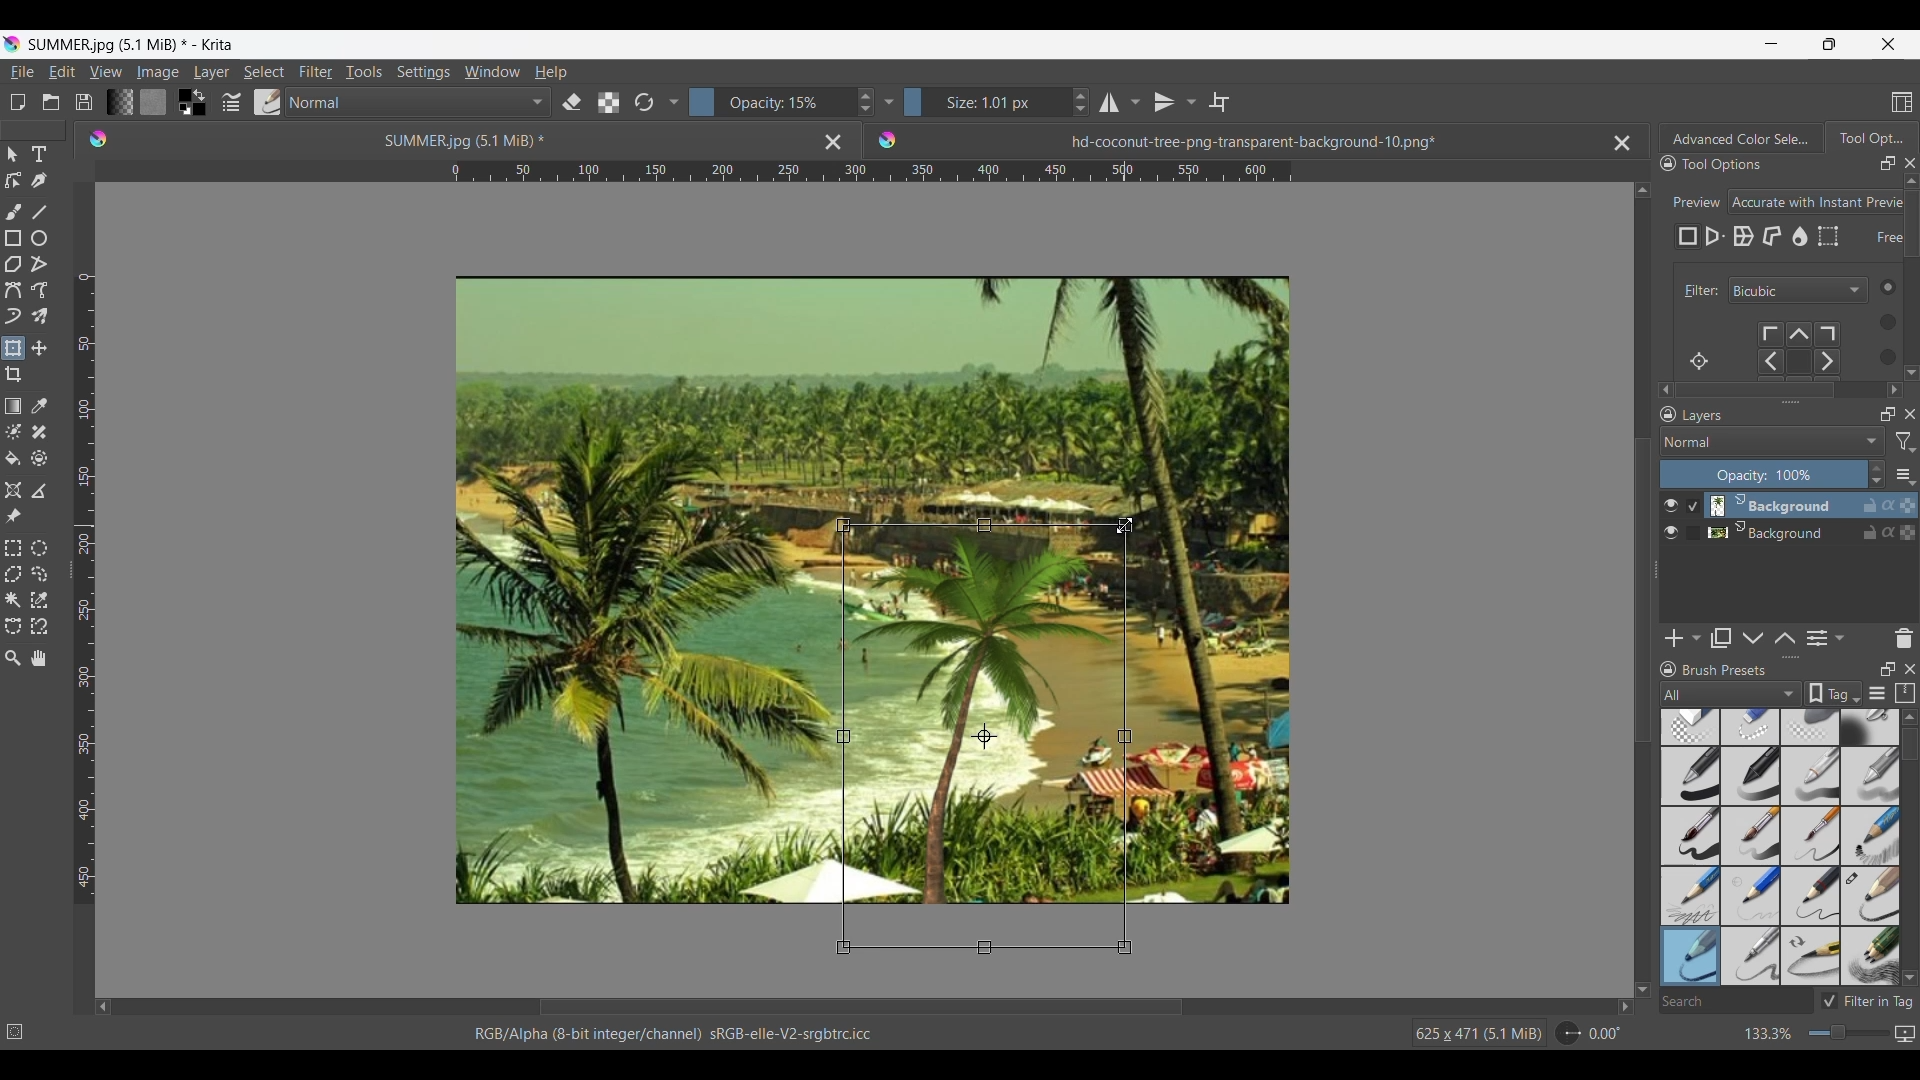  Describe the element at coordinates (861, 1007) in the screenshot. I see `Horizontal slider` at that location.